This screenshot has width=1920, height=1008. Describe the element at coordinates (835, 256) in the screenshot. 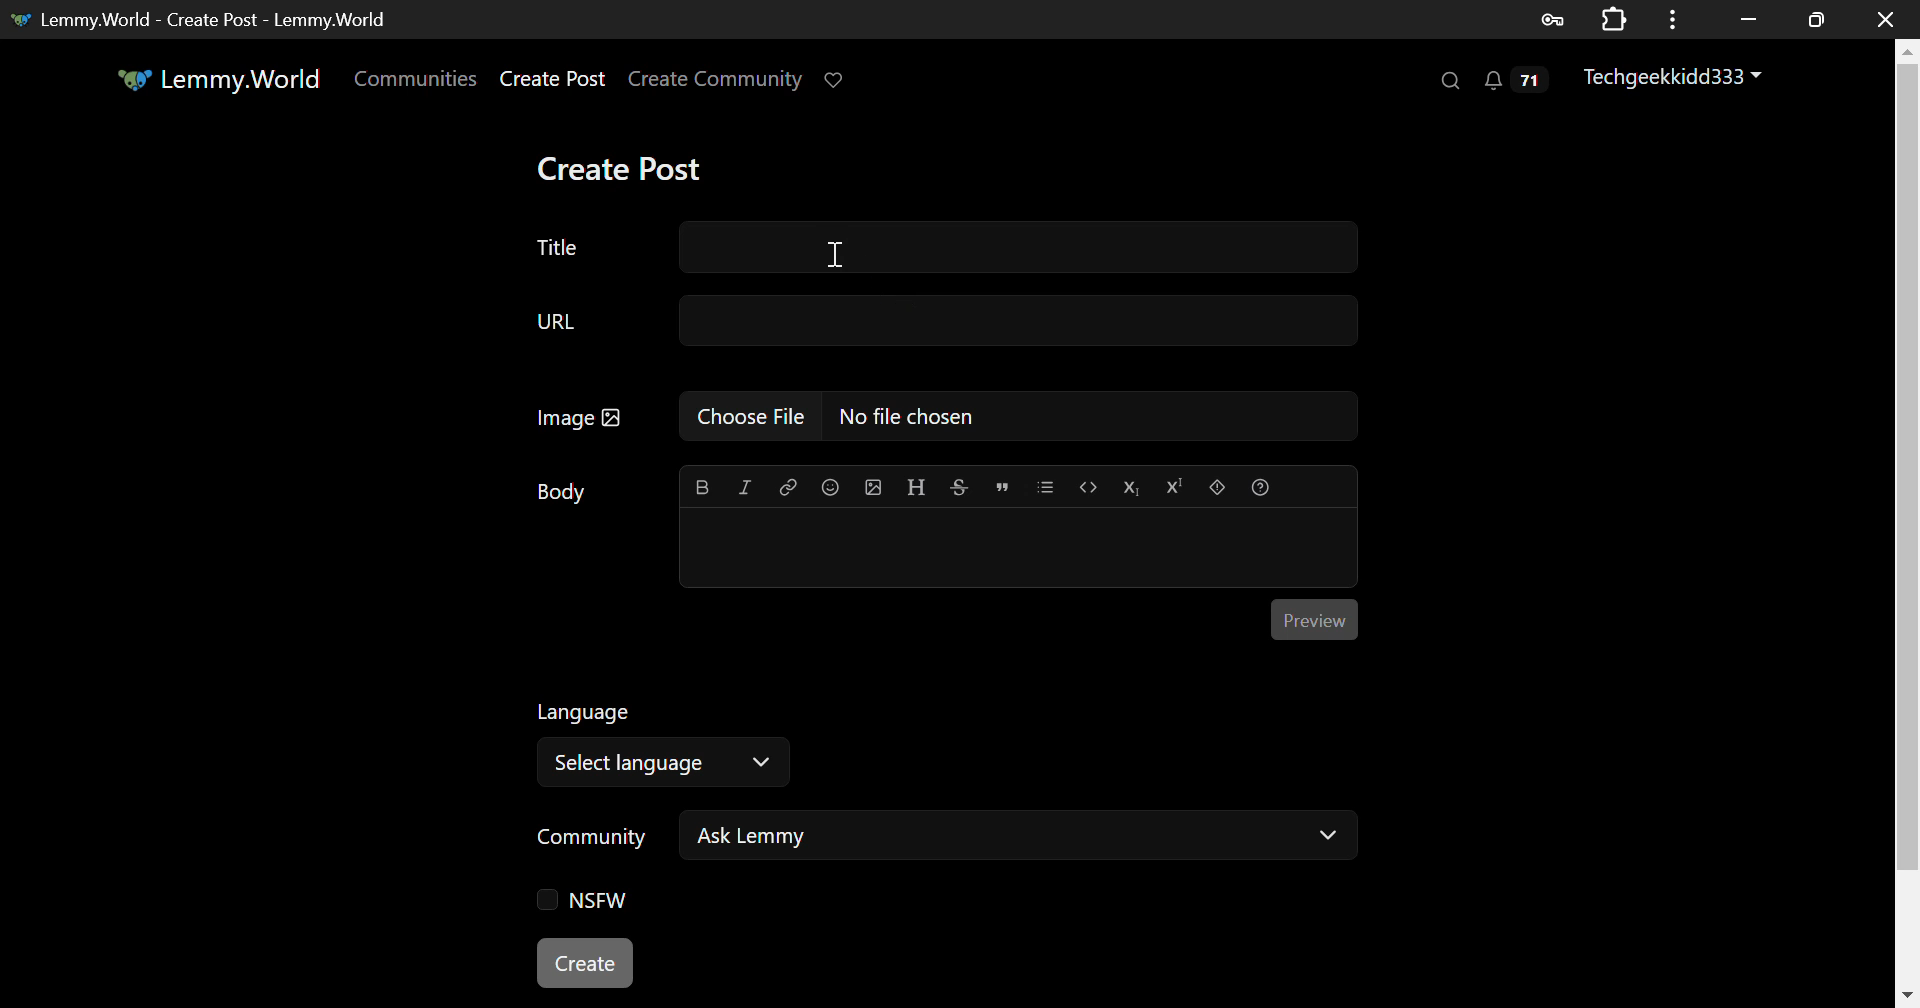

I see `Cursor Position` at that location.